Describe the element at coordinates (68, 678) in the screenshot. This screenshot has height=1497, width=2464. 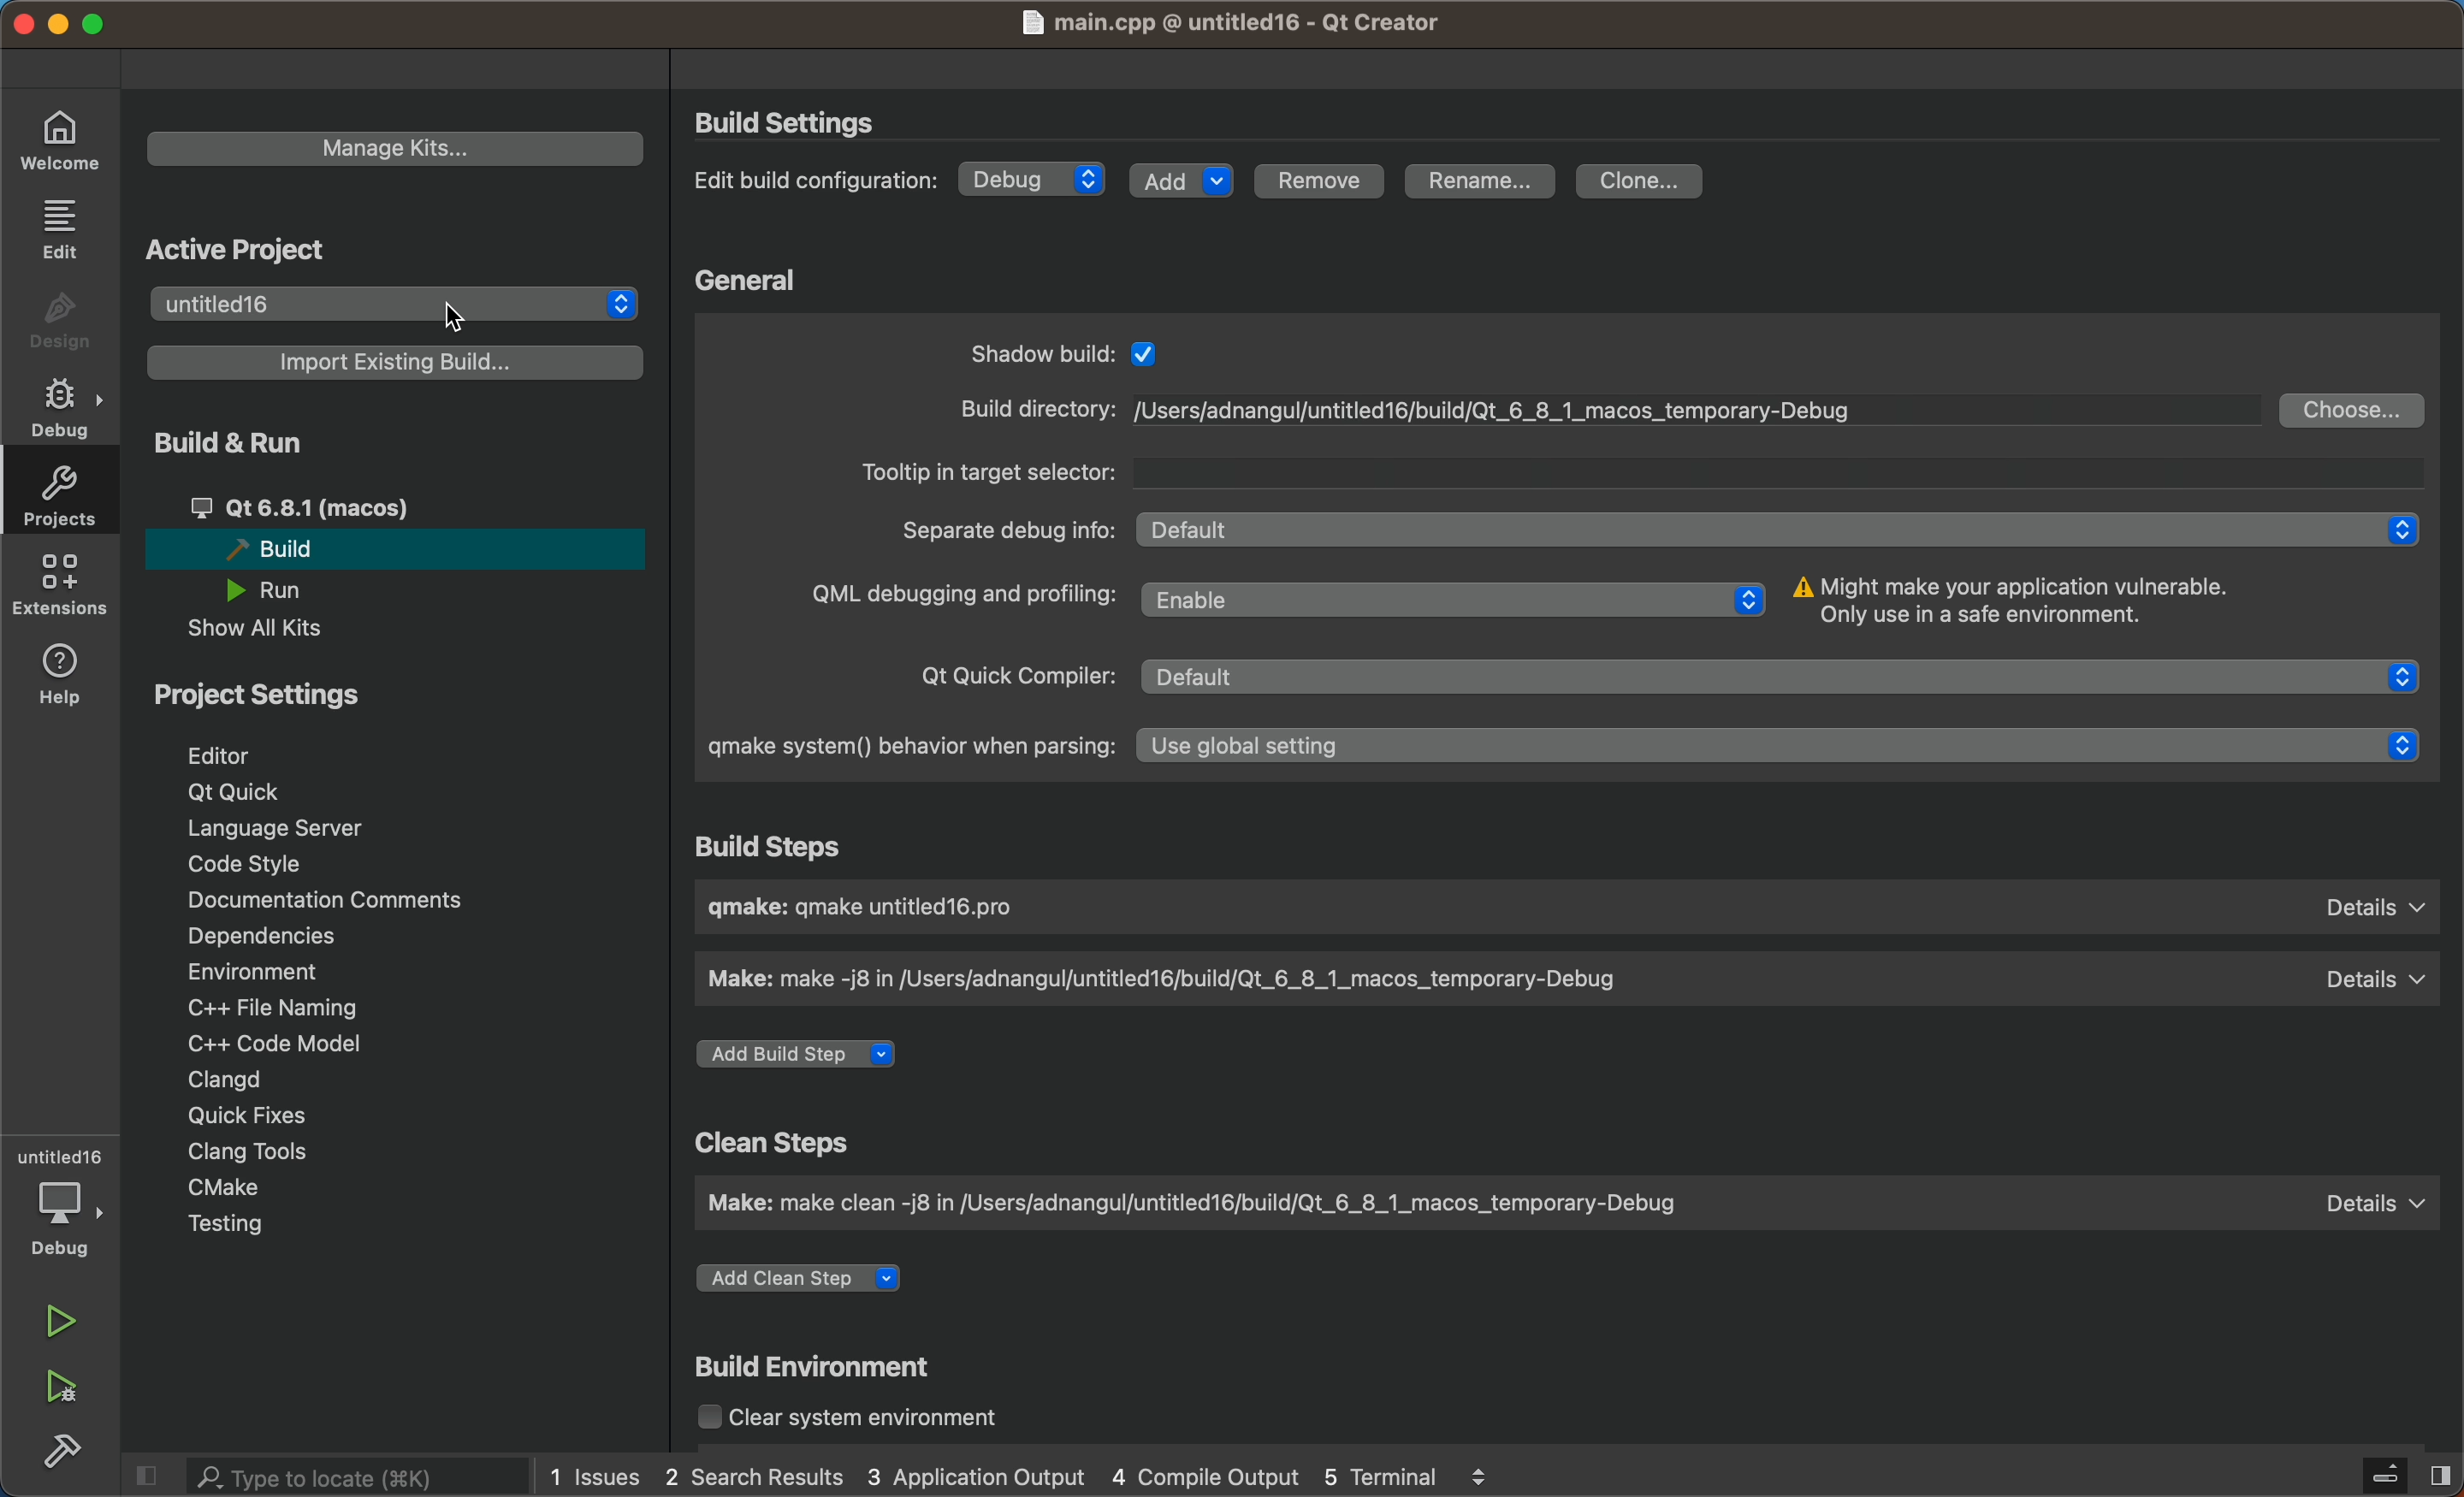
I see `help` at that location.